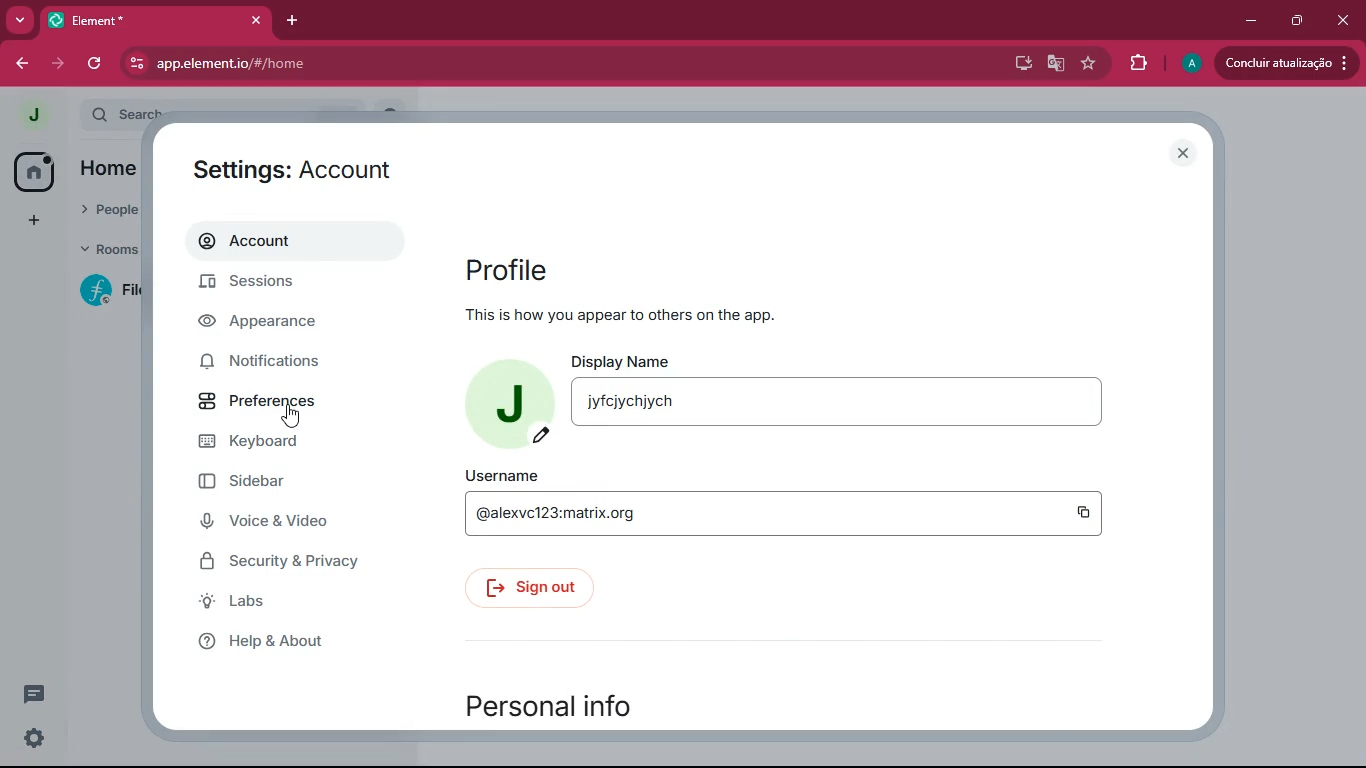 Image resolution: width=1366 pixels, height=768 pixels. What do you see at coordinates (283, 284) in the screenshot?
I see `sessions` at bounding box center [283, 284].